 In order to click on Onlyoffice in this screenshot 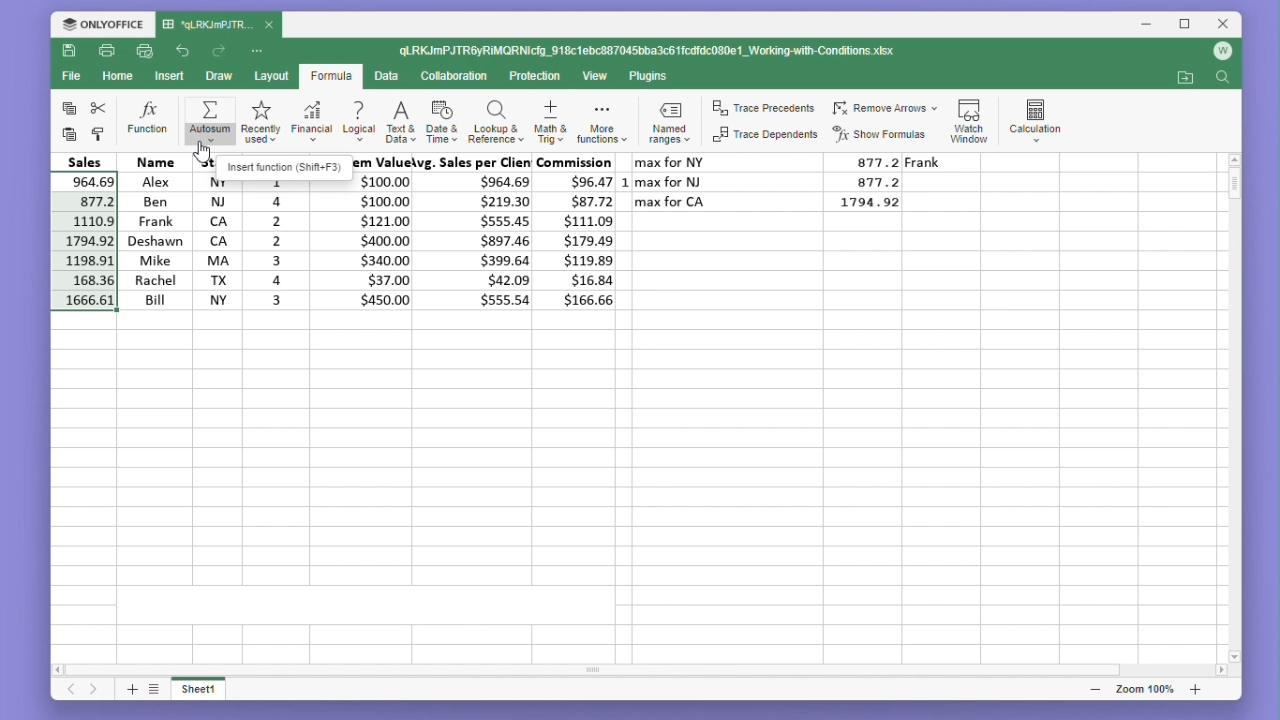, I will do `click(102, 24)`.